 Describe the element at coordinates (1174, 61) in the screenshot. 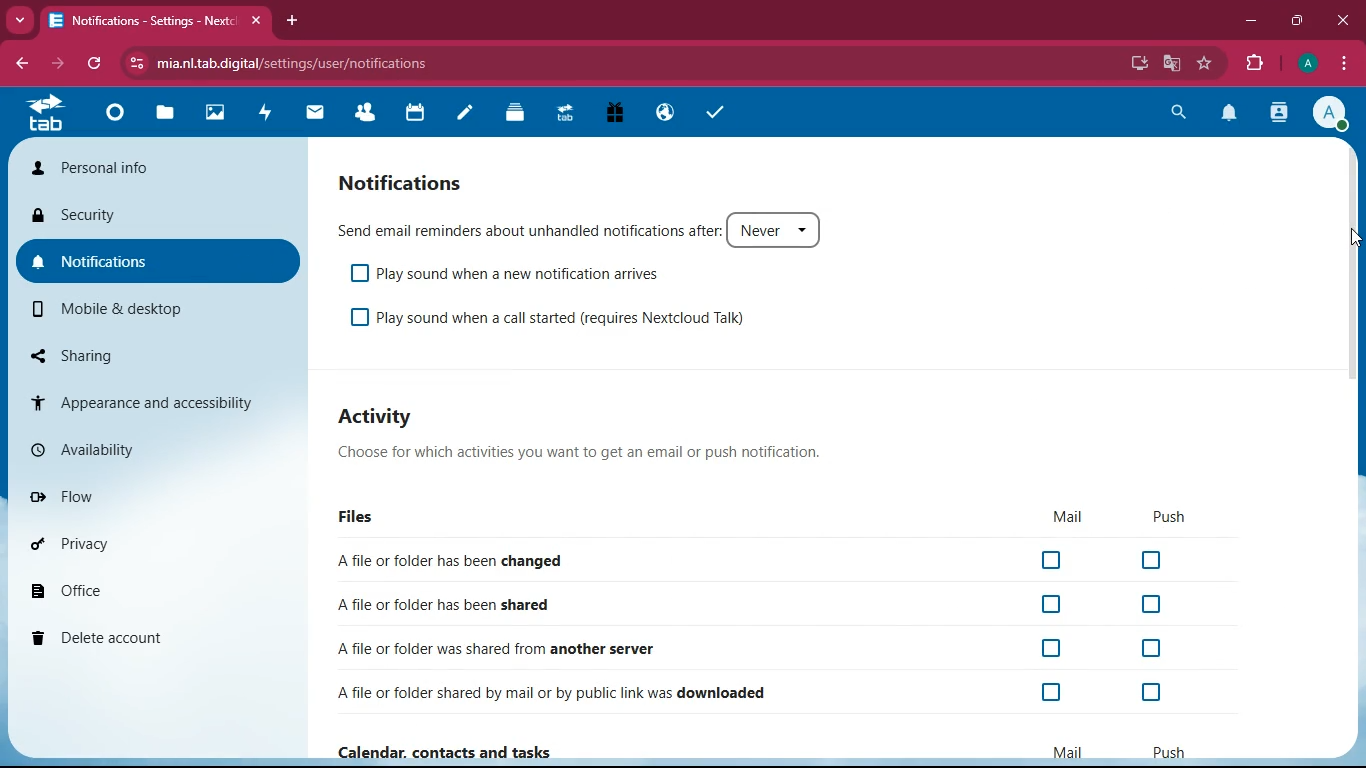

I see `google translate` at that location.